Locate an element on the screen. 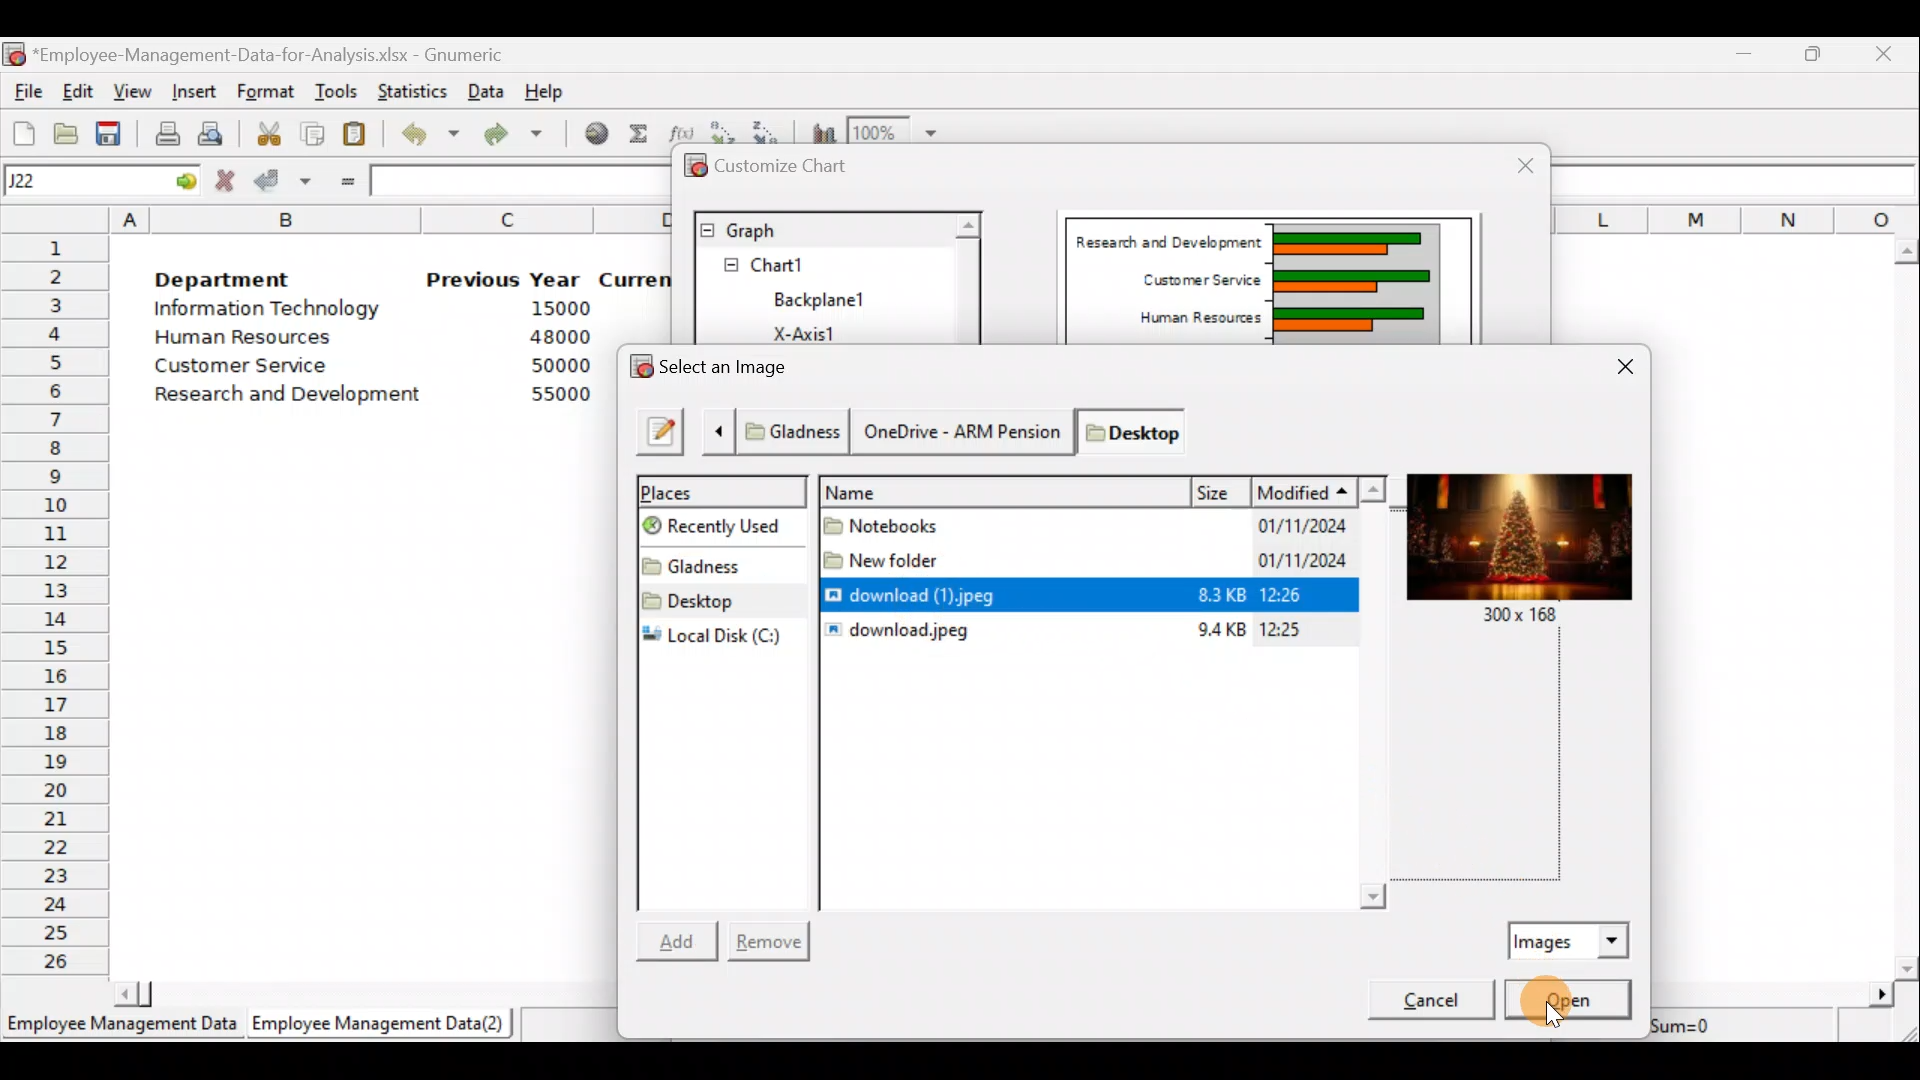 The width and height of the screenshot is (1920, 1080). 55000 is located at coordinates (558, 396).